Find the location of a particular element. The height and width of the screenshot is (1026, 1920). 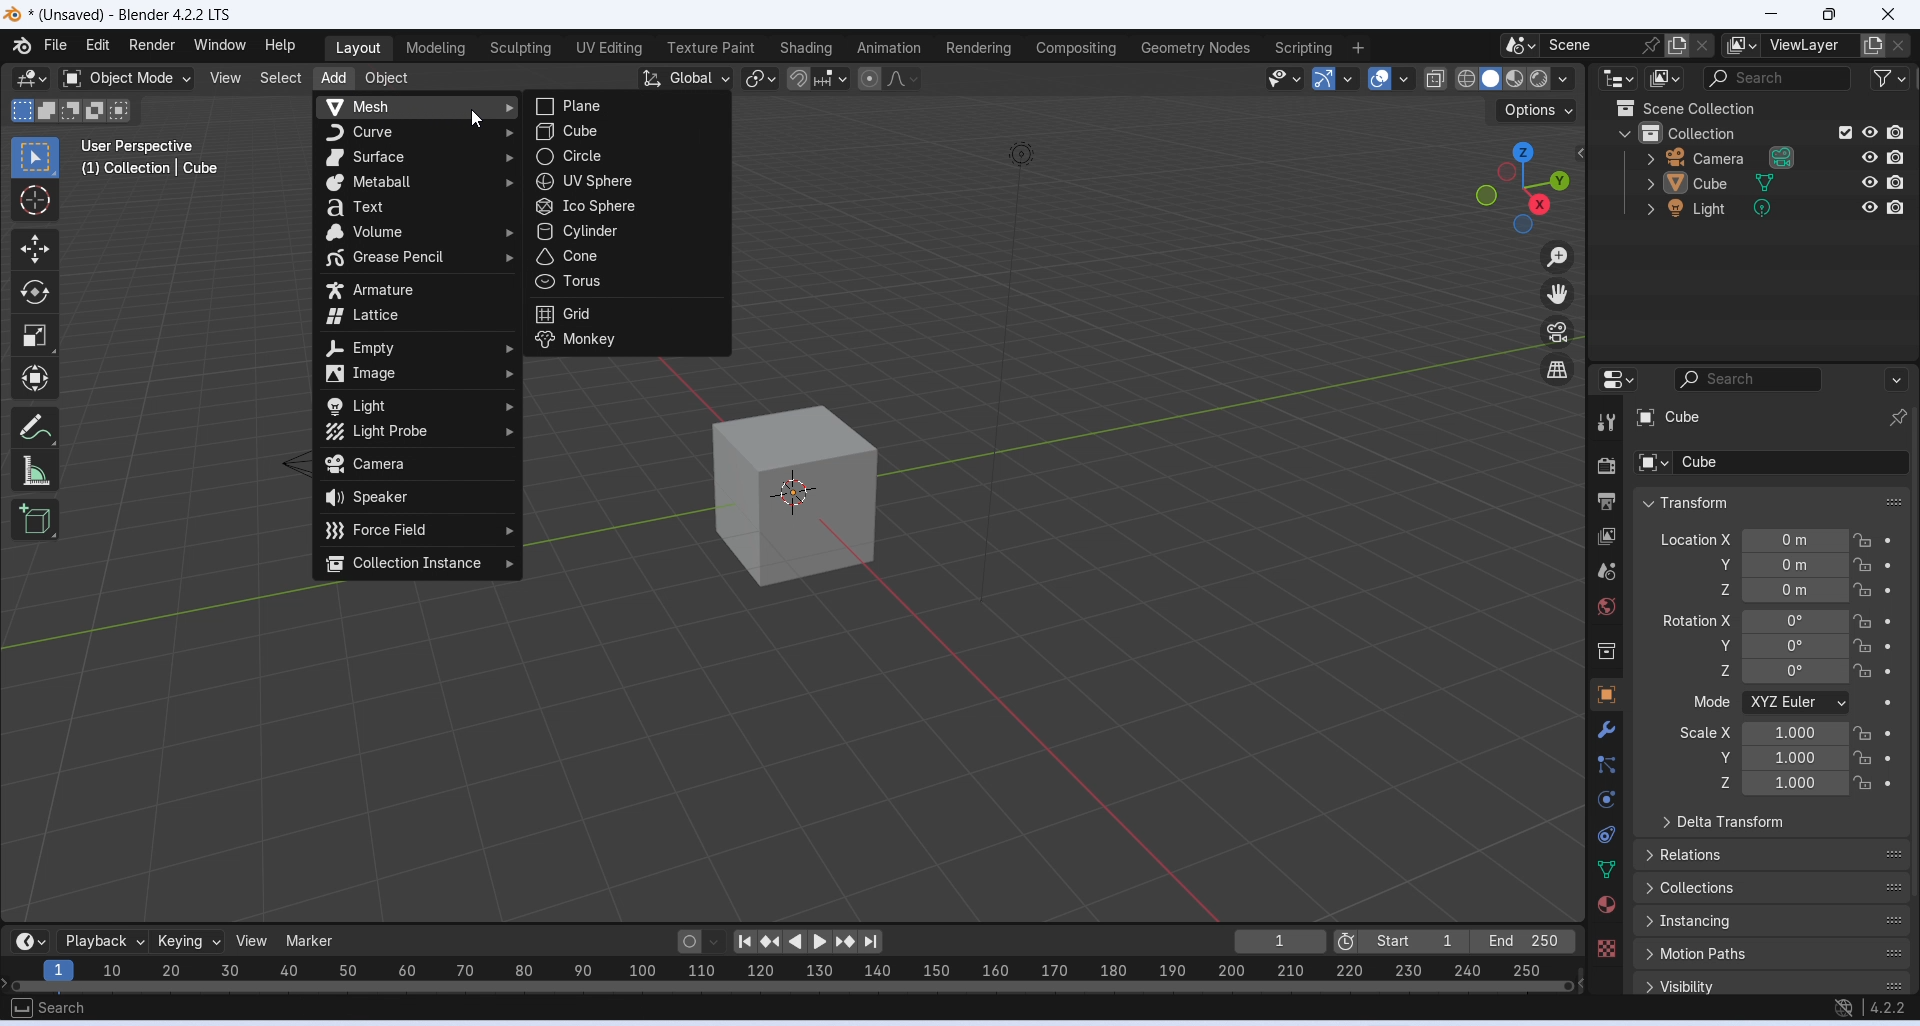

selectiblity and visibility is located at coordinates (1286, 78).